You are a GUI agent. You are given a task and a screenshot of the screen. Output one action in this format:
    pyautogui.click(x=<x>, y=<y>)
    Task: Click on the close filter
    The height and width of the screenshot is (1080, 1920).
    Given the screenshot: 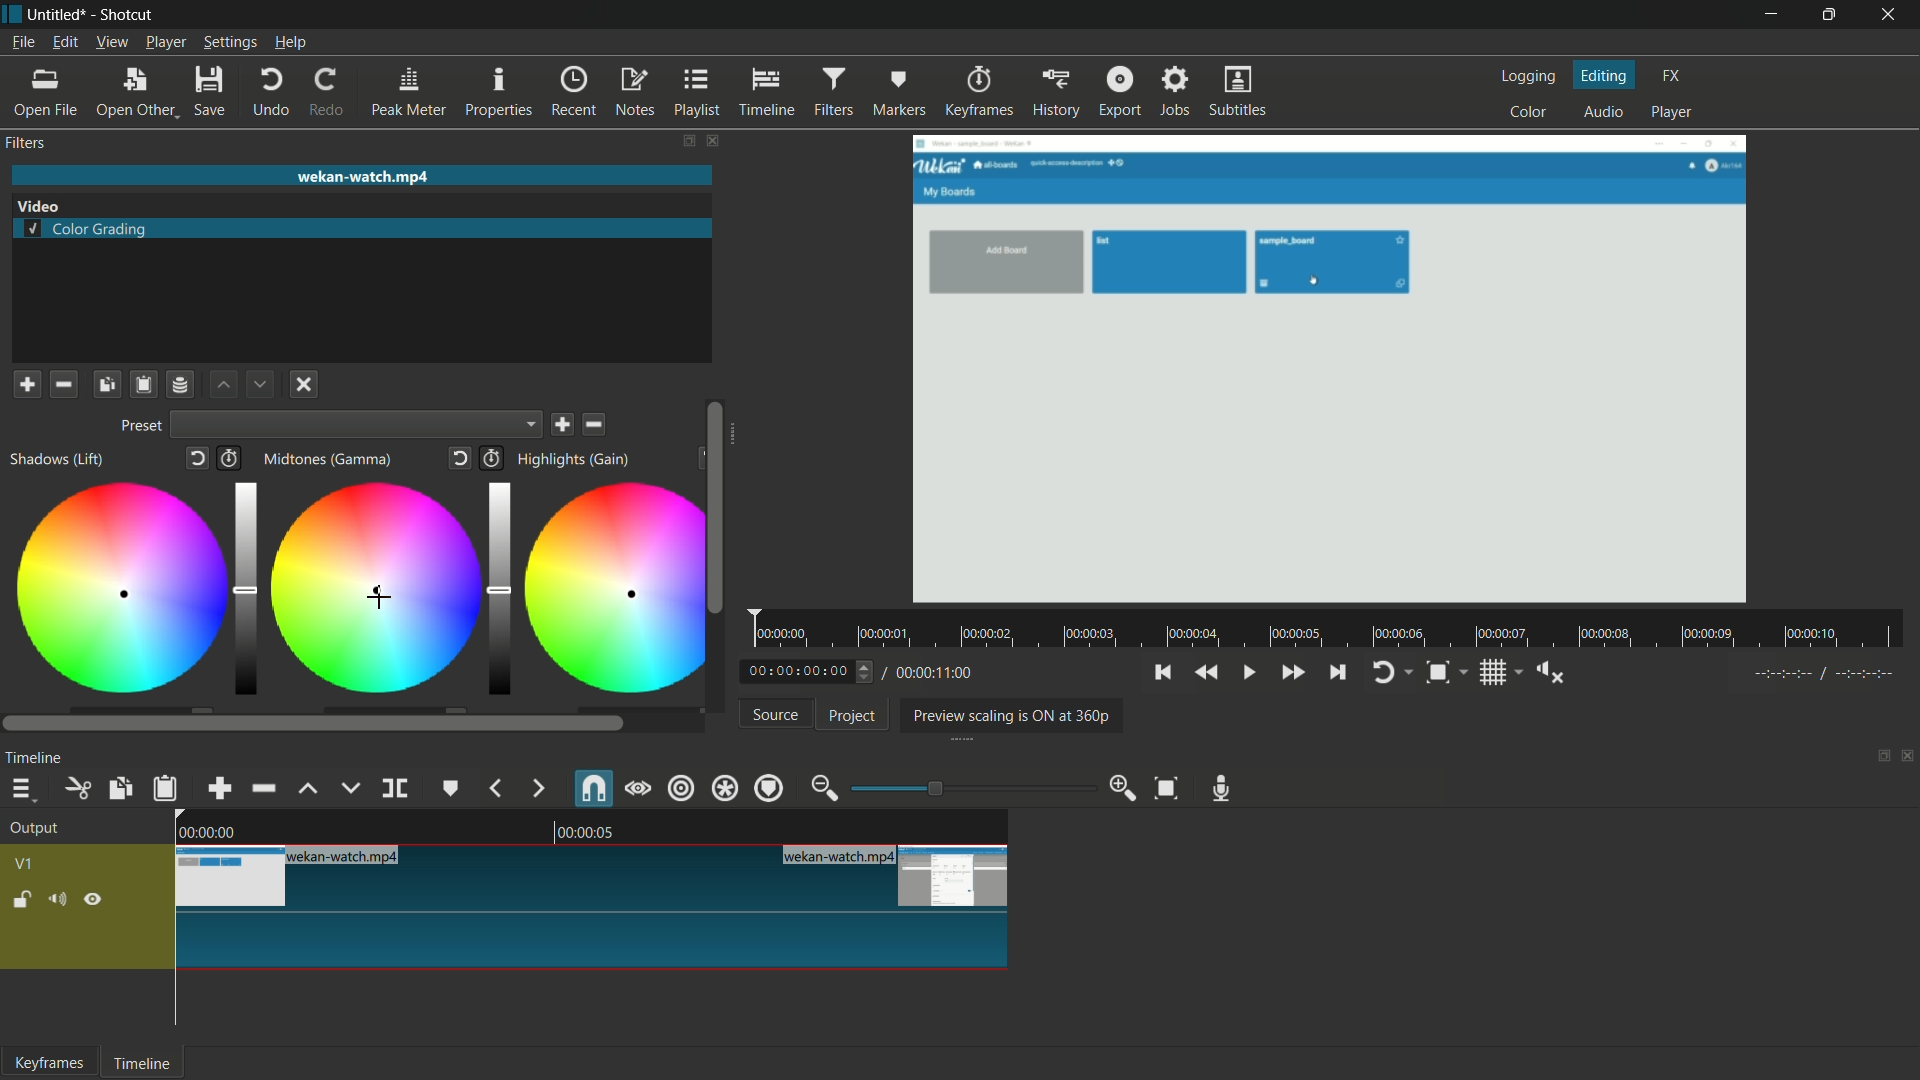 What is the action you would take?
    pyautogui.click(x=712, y=141)
    